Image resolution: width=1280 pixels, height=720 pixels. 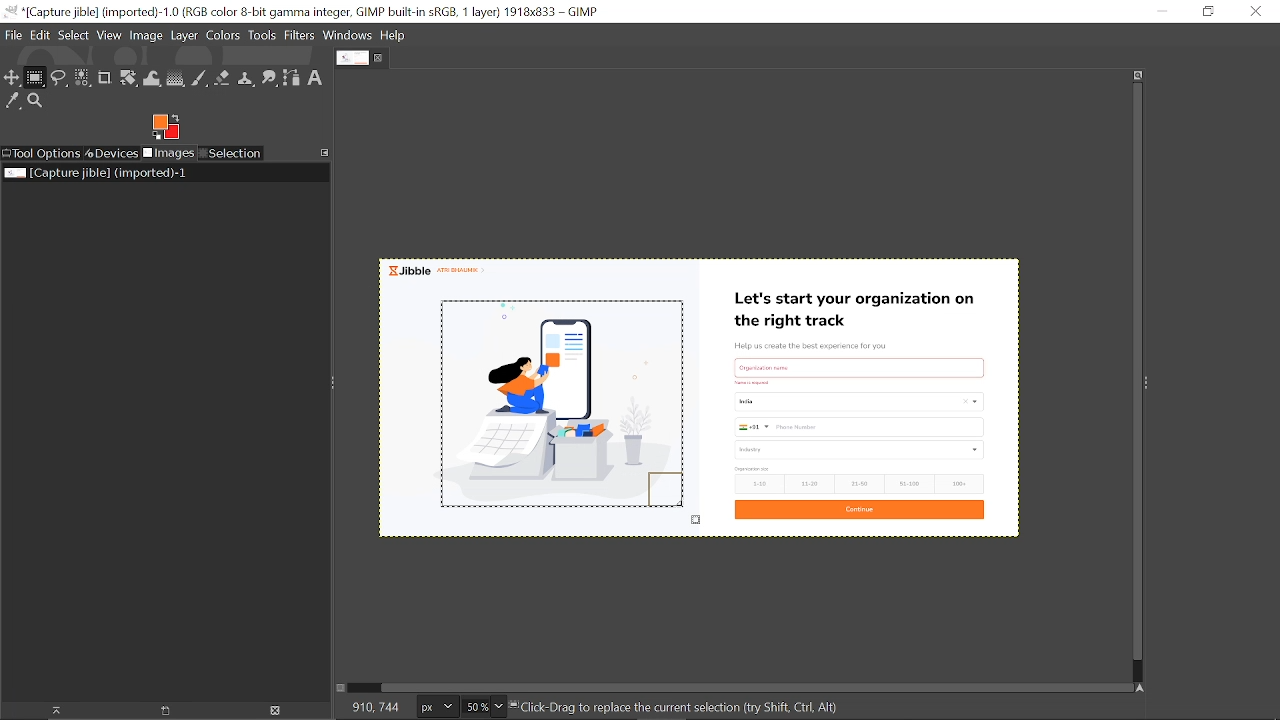 I want to click on size, so click(x=752, y=469).